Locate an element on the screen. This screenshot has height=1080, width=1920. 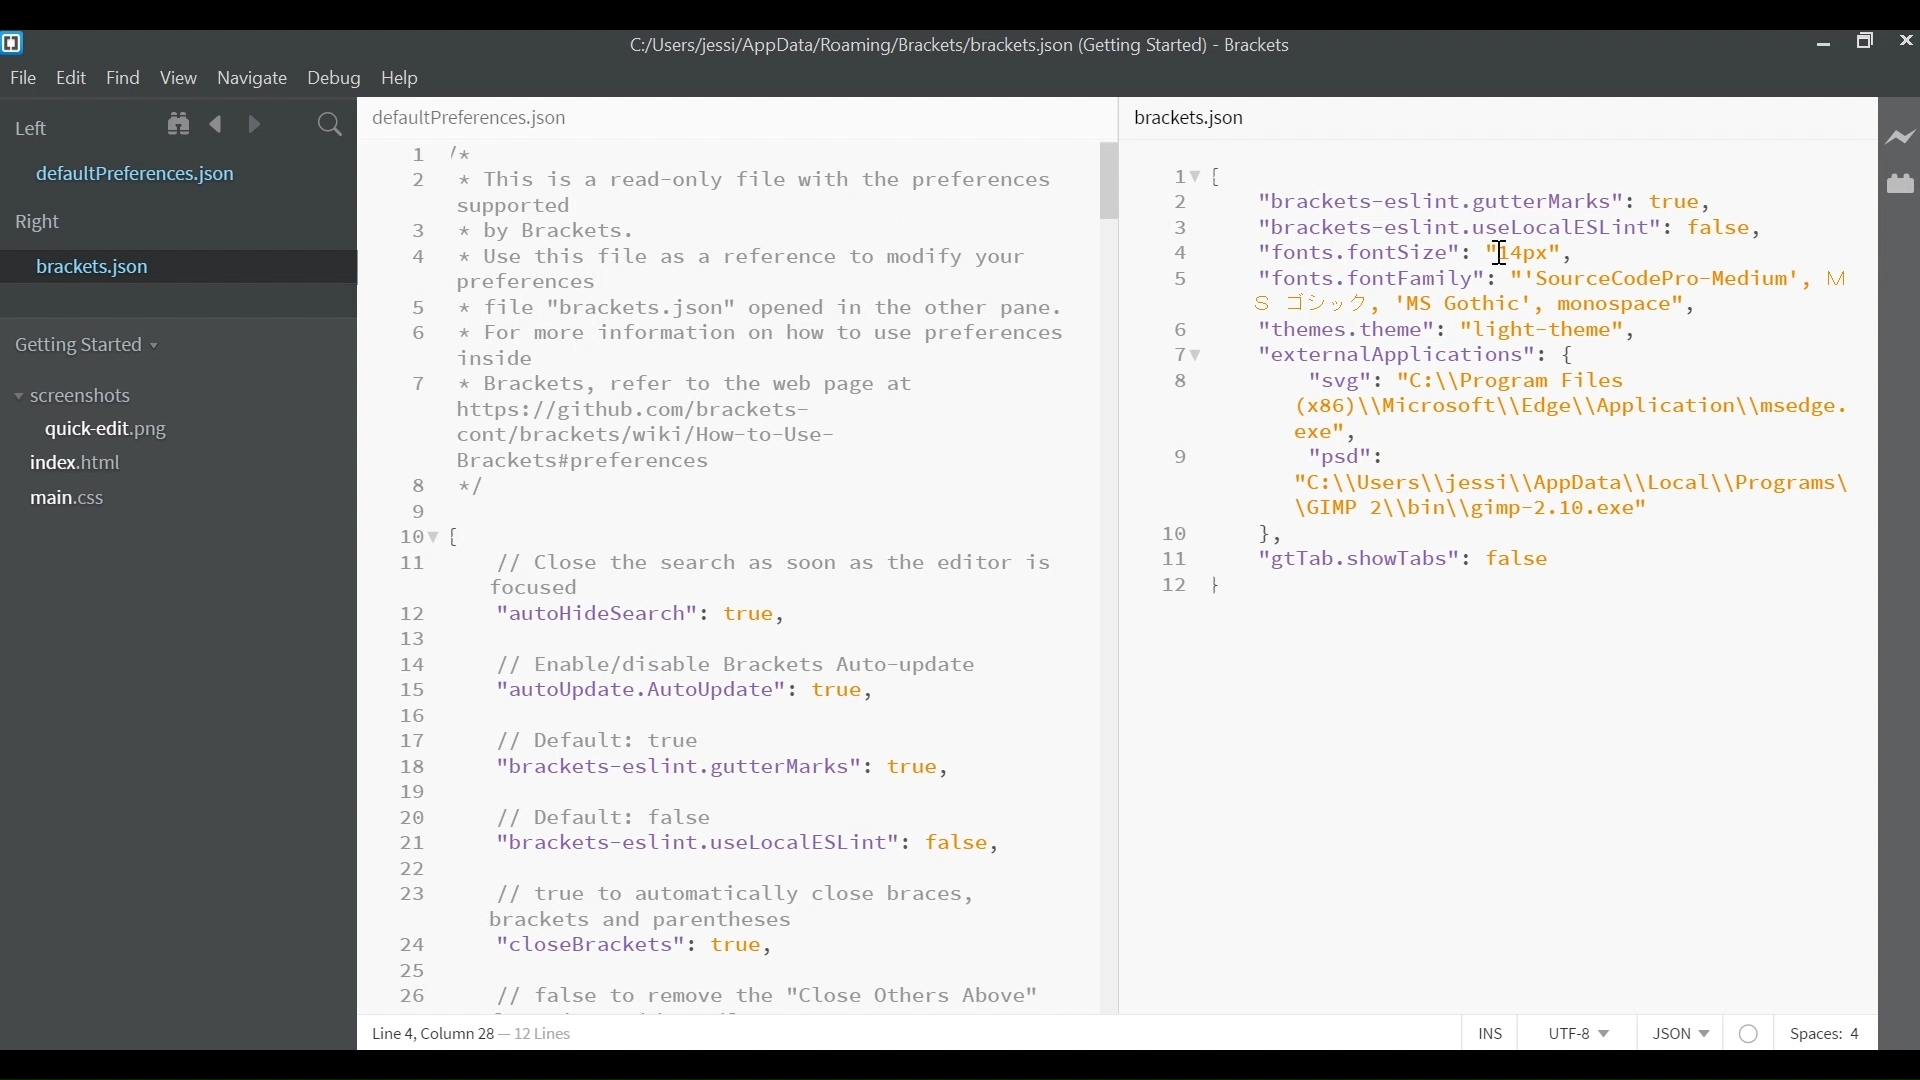
JSON is located at coordinates (1687, 1033).